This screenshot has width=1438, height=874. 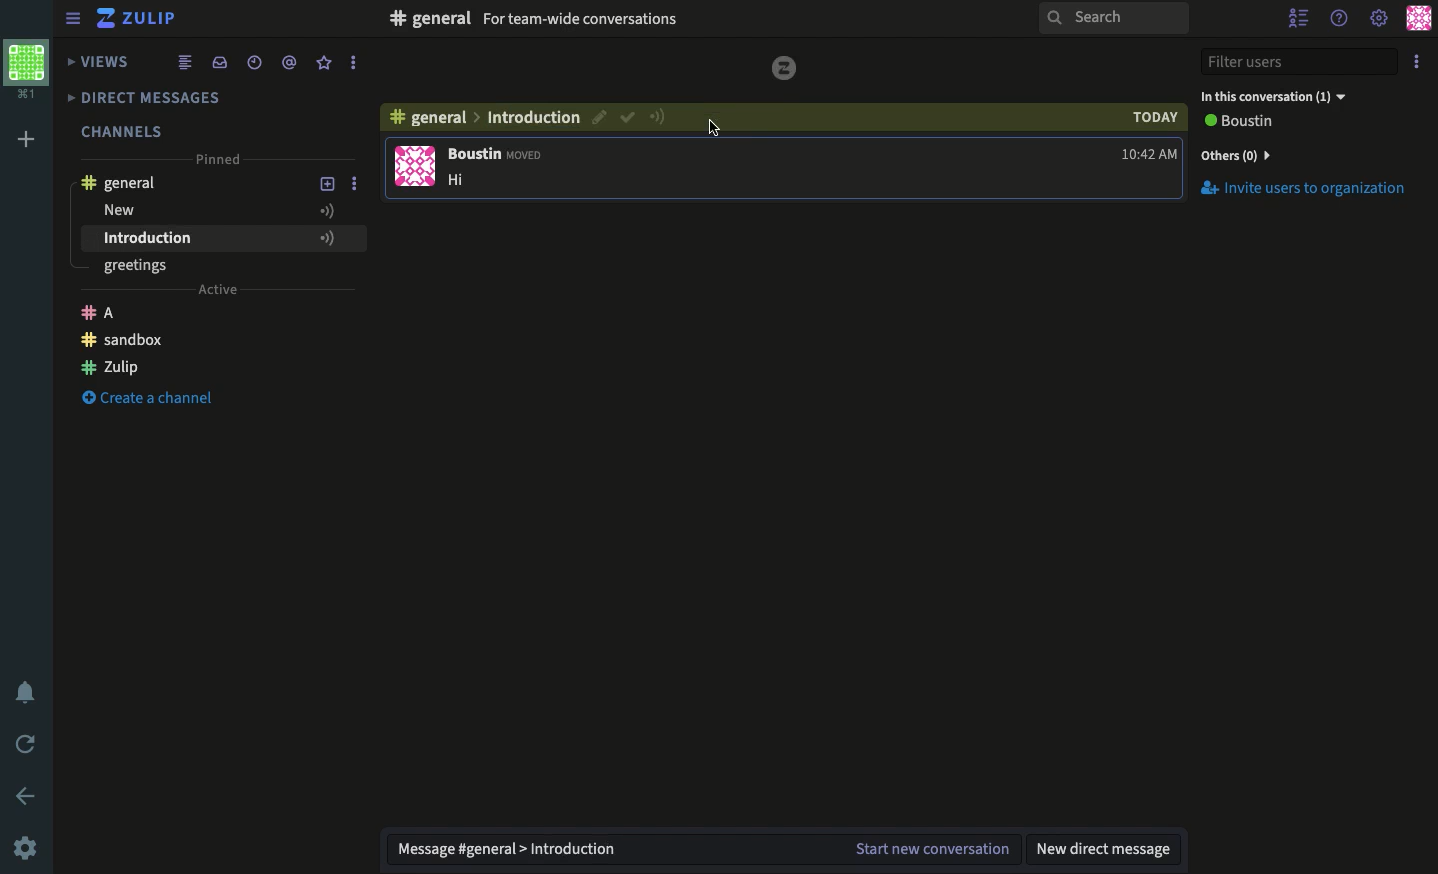 What do you see at coordinates (1300, 60) in the screenshot?
I see `Filter users` at bounding box center [1300, 60].